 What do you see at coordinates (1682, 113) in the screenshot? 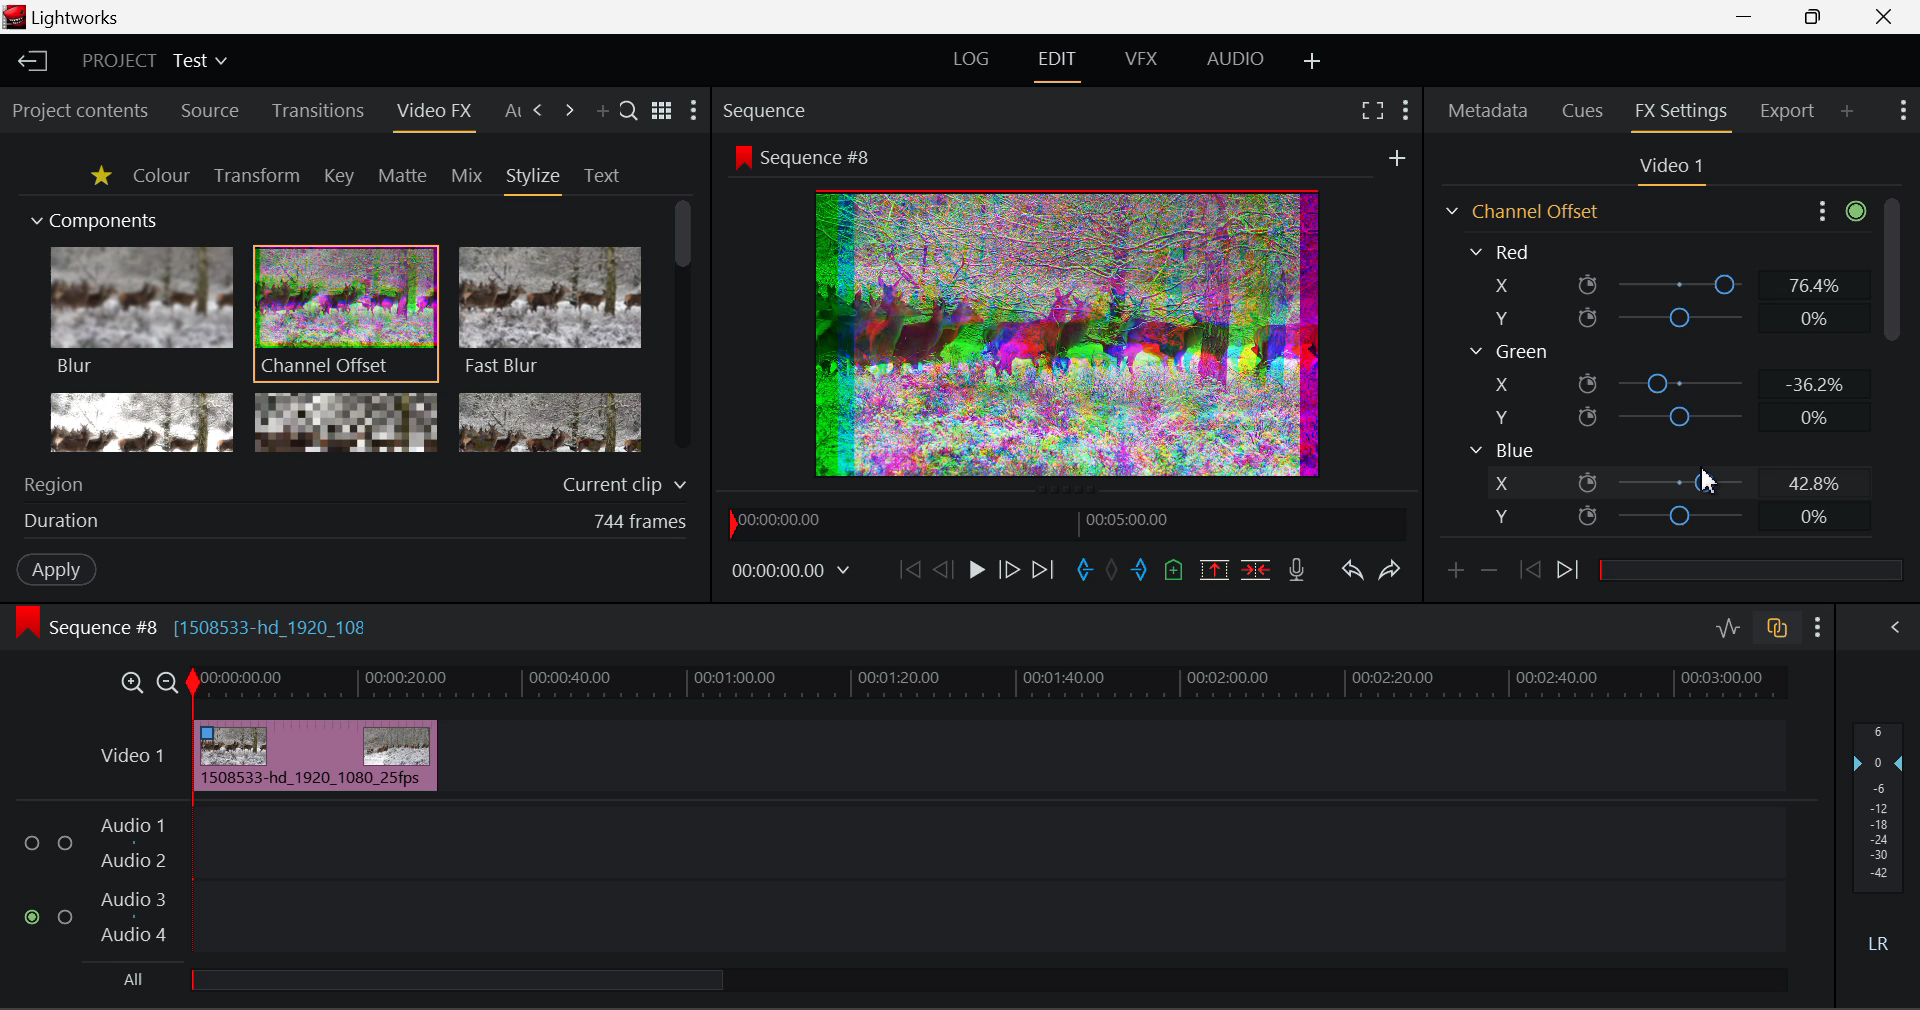
I see `FX Settings` at bounding box center [1682, 113].